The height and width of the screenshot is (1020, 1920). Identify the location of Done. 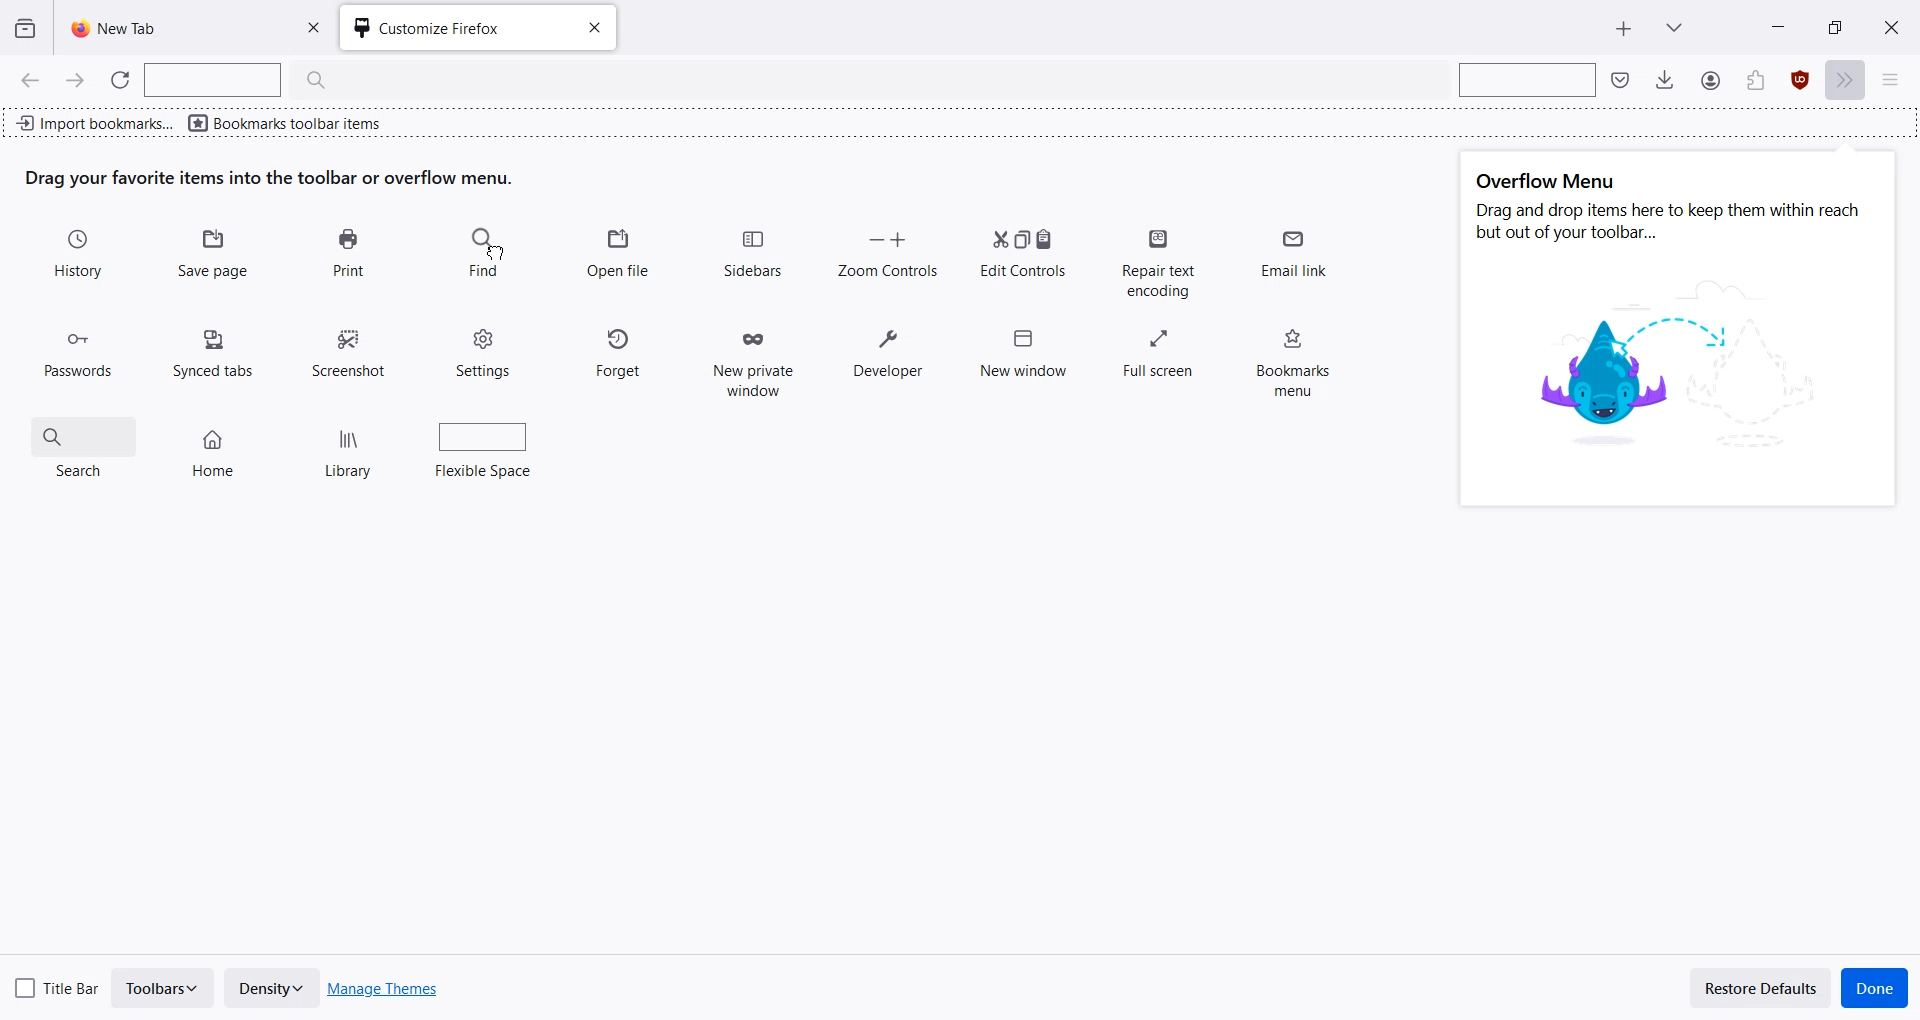
(1875, 988).